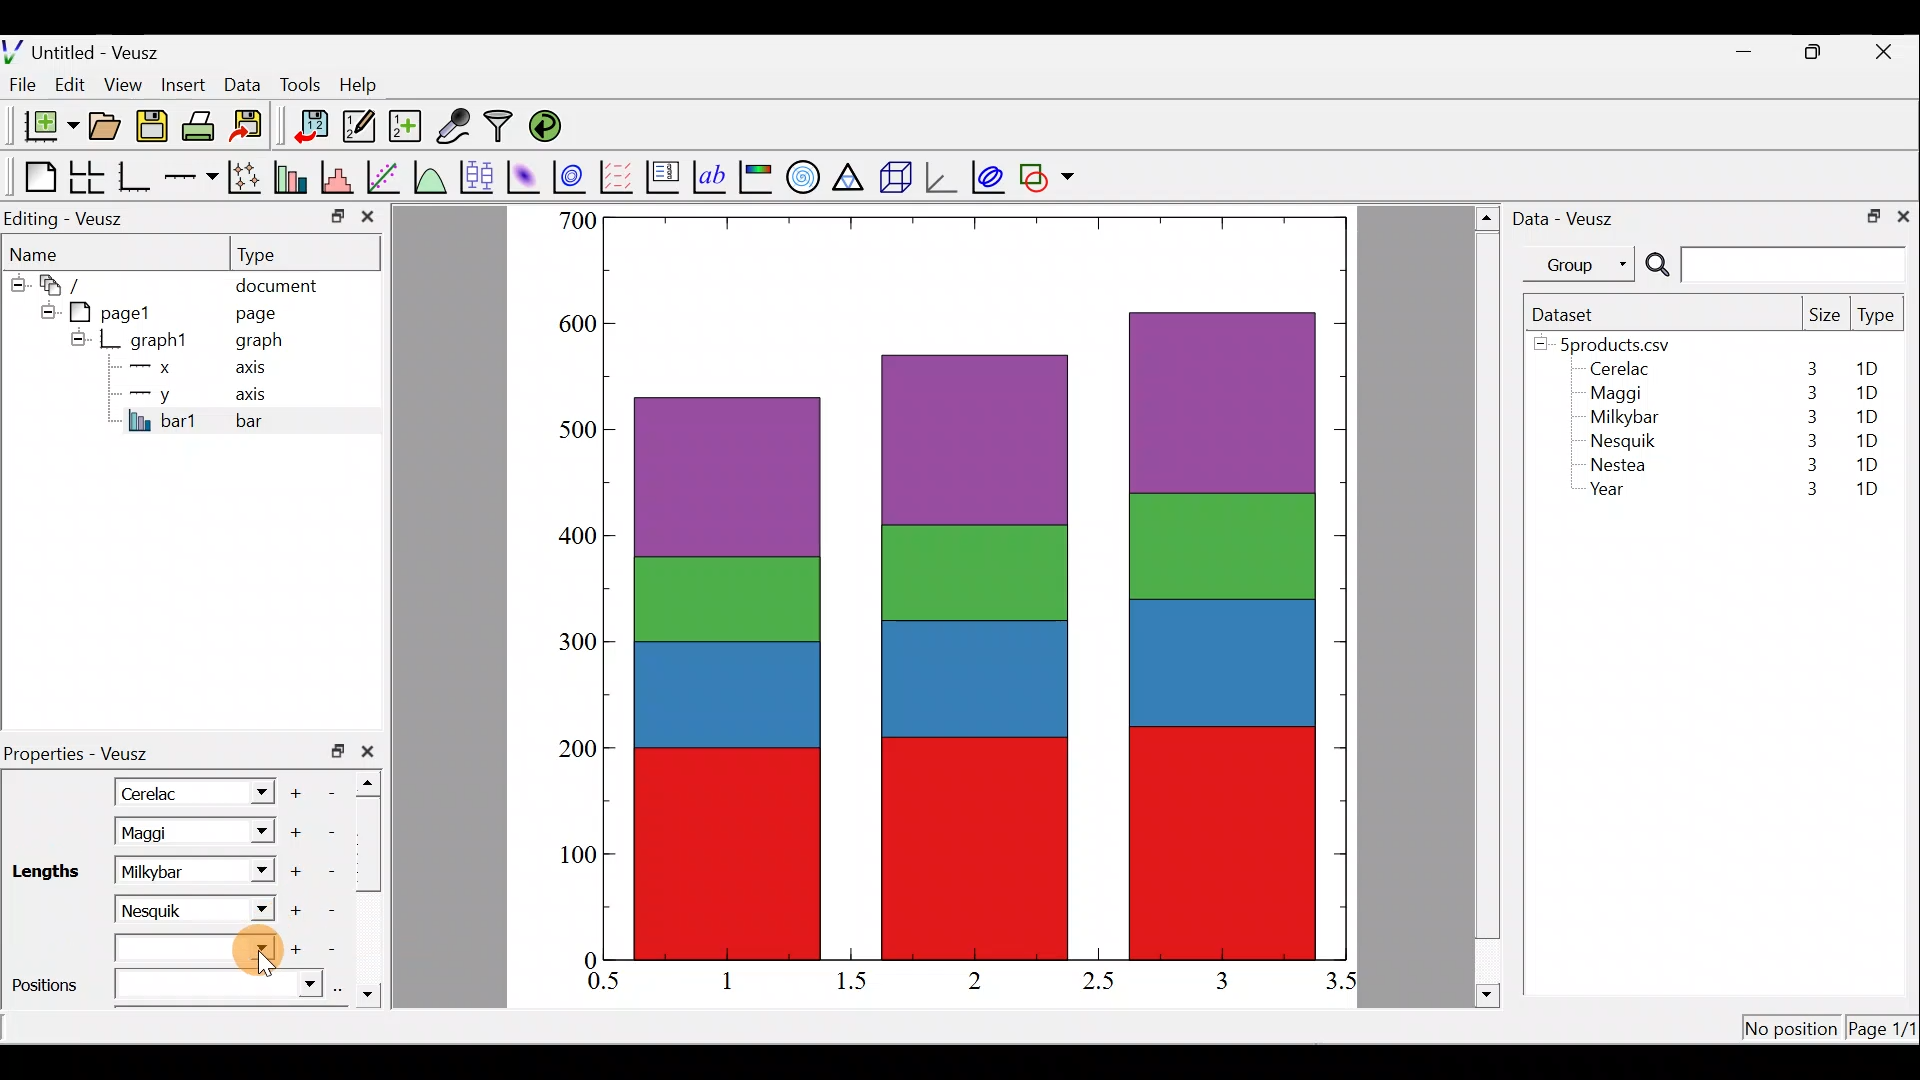  What do you see at coordinates (276, 282) in the screenshot?
I see `document` at bounding box center [276, 282].